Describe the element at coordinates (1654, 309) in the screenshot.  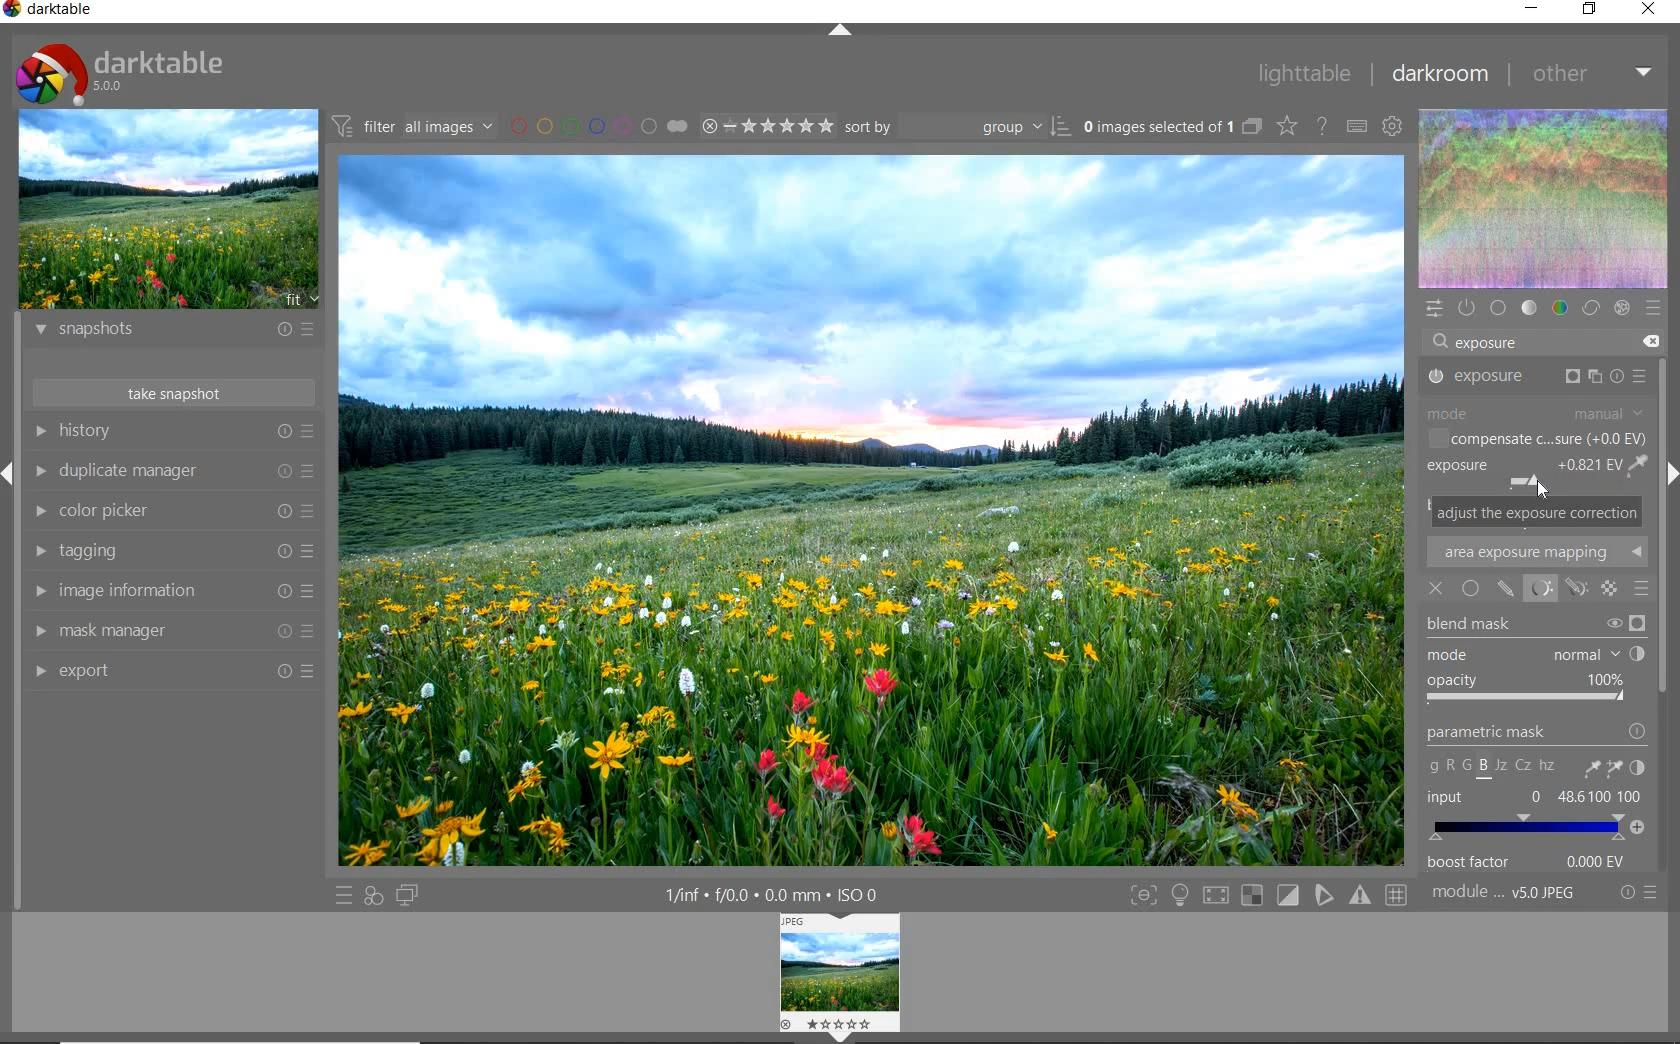
I see `presets` at that location.